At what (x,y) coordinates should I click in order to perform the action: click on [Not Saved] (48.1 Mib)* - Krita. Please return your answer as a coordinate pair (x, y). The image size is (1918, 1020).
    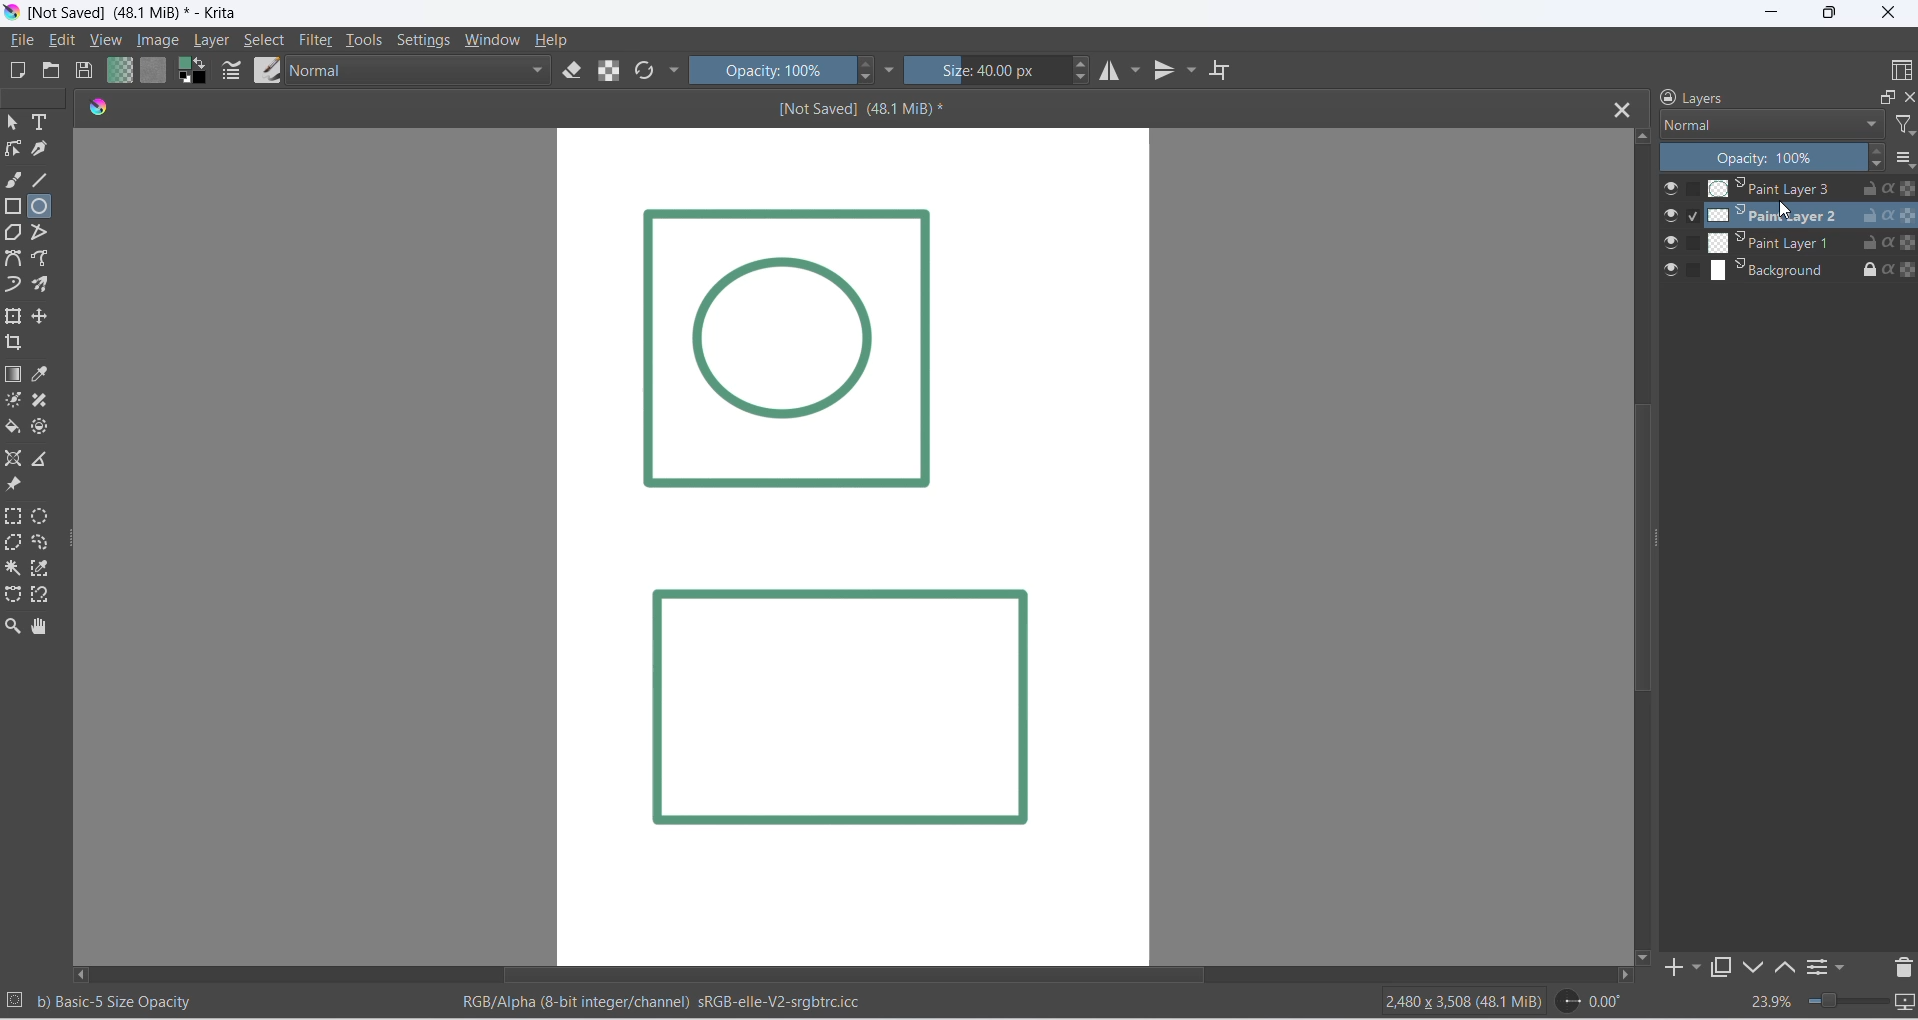
    Looking at the image, I should click on (145, 14).